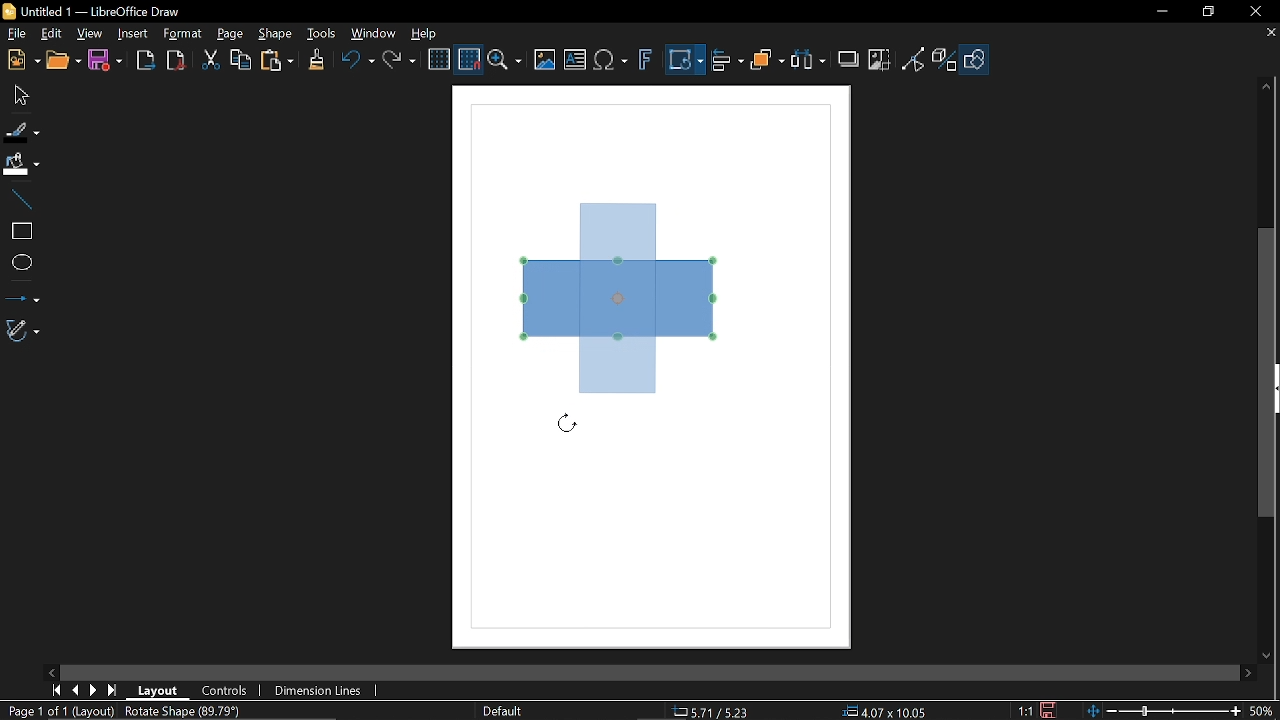 The image size is (1280, 720). Describe the element at coordinates (1267, 372) in the screenshot. I see `Vertical scrollbar` at that location.